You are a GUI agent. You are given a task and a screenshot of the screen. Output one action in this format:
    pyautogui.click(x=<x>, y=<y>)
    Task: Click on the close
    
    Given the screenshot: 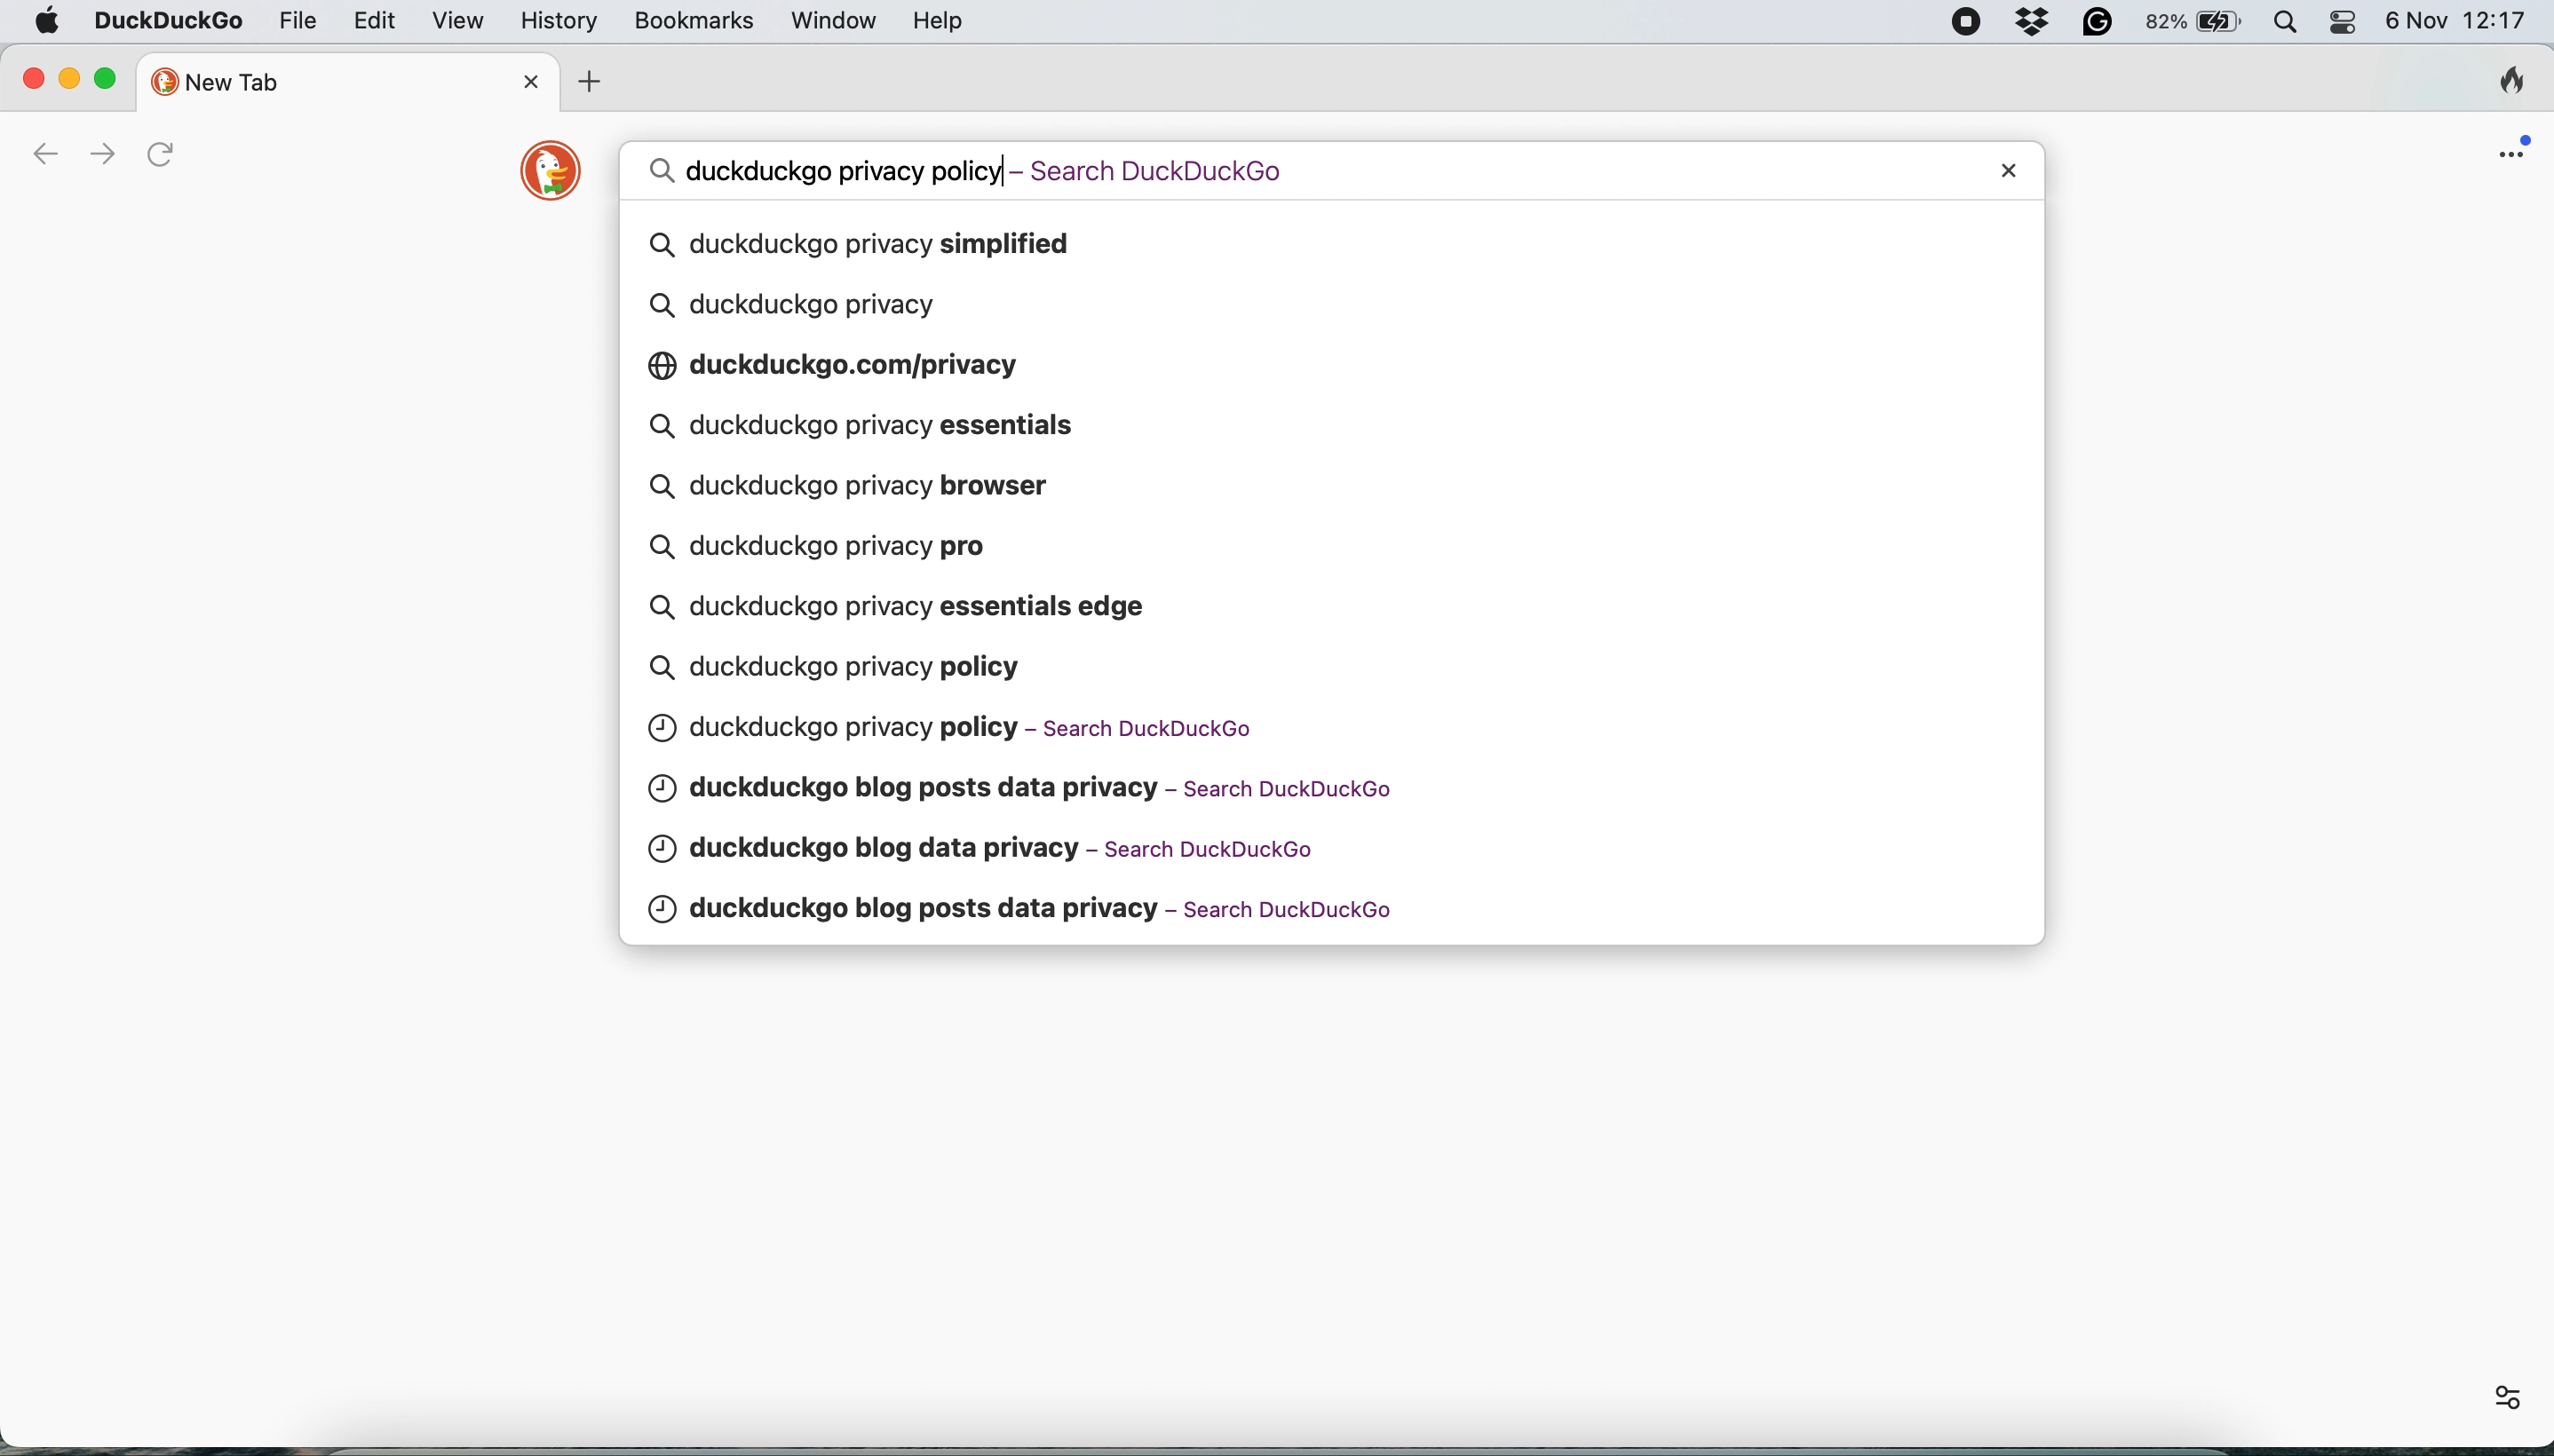 What is the action you would take?
    pyautogui.click(x=529, y=80)
    